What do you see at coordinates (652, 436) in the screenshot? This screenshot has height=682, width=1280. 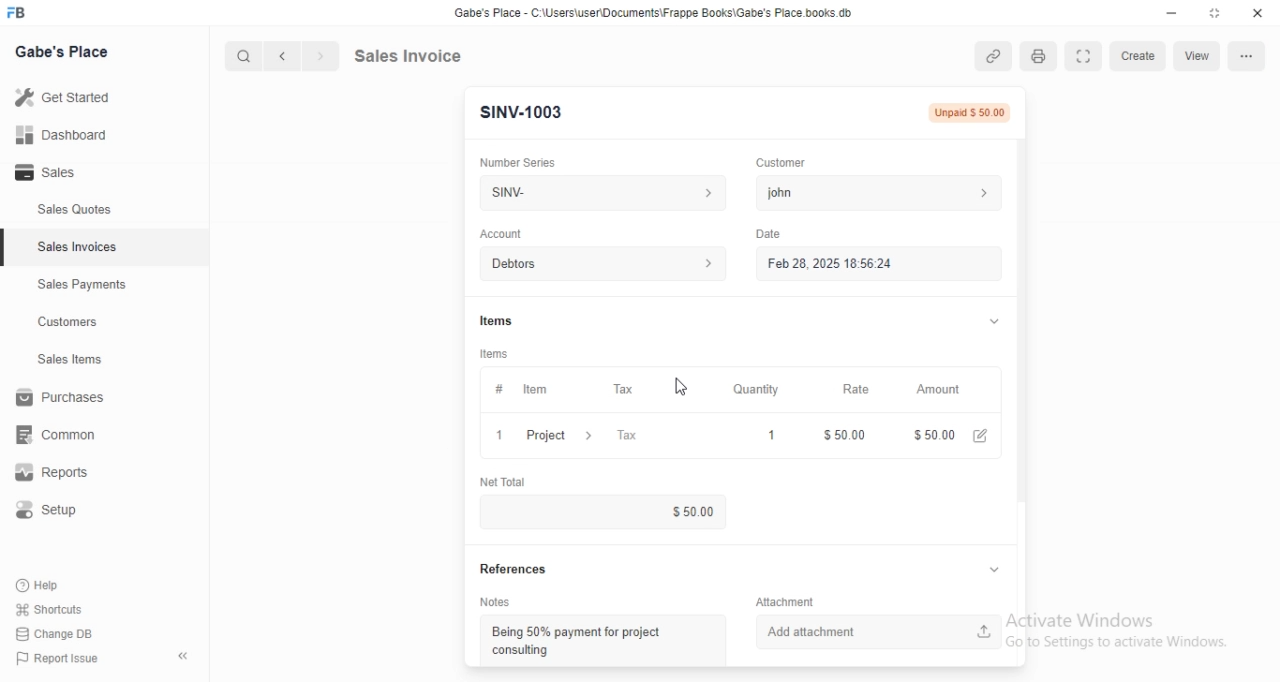 I see `Tax &` at bounding box center [652, 436].